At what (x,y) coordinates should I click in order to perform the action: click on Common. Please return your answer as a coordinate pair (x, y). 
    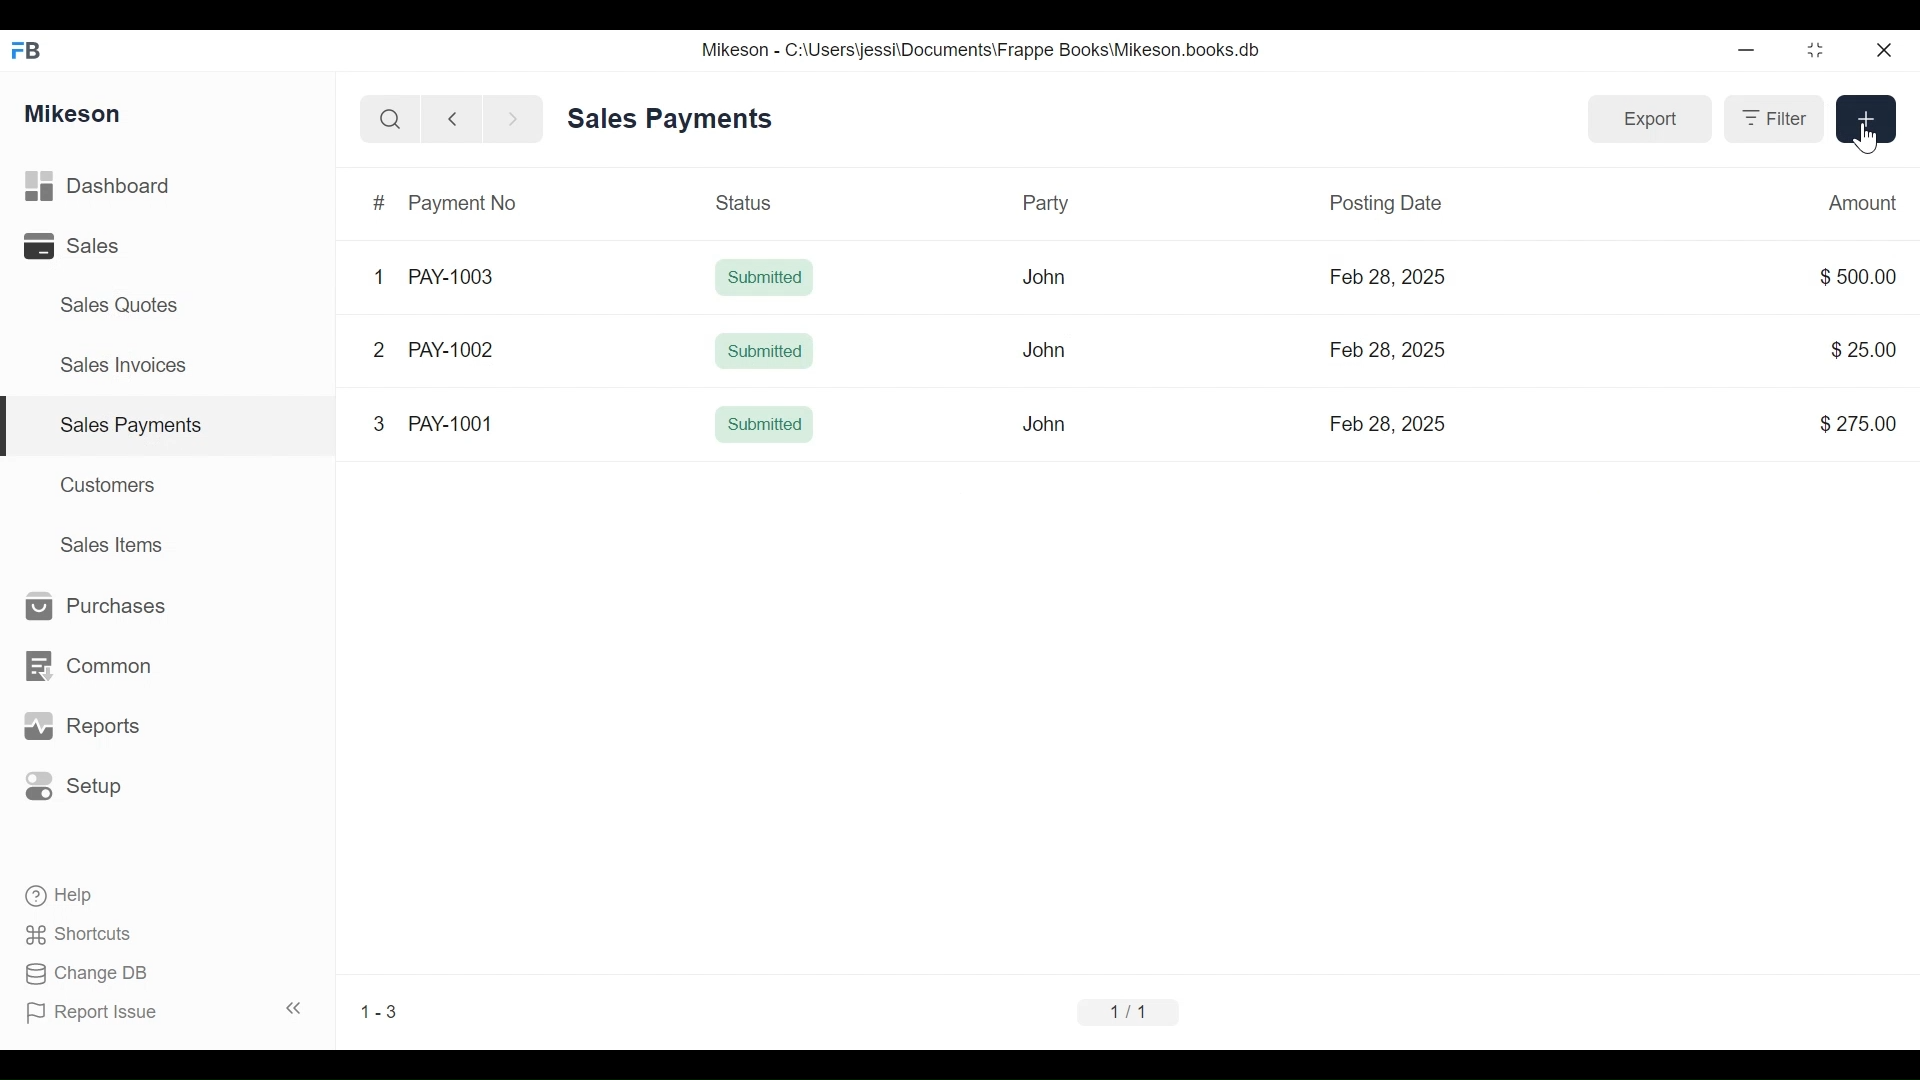
    Looking at the image, I should click on (99, 656).